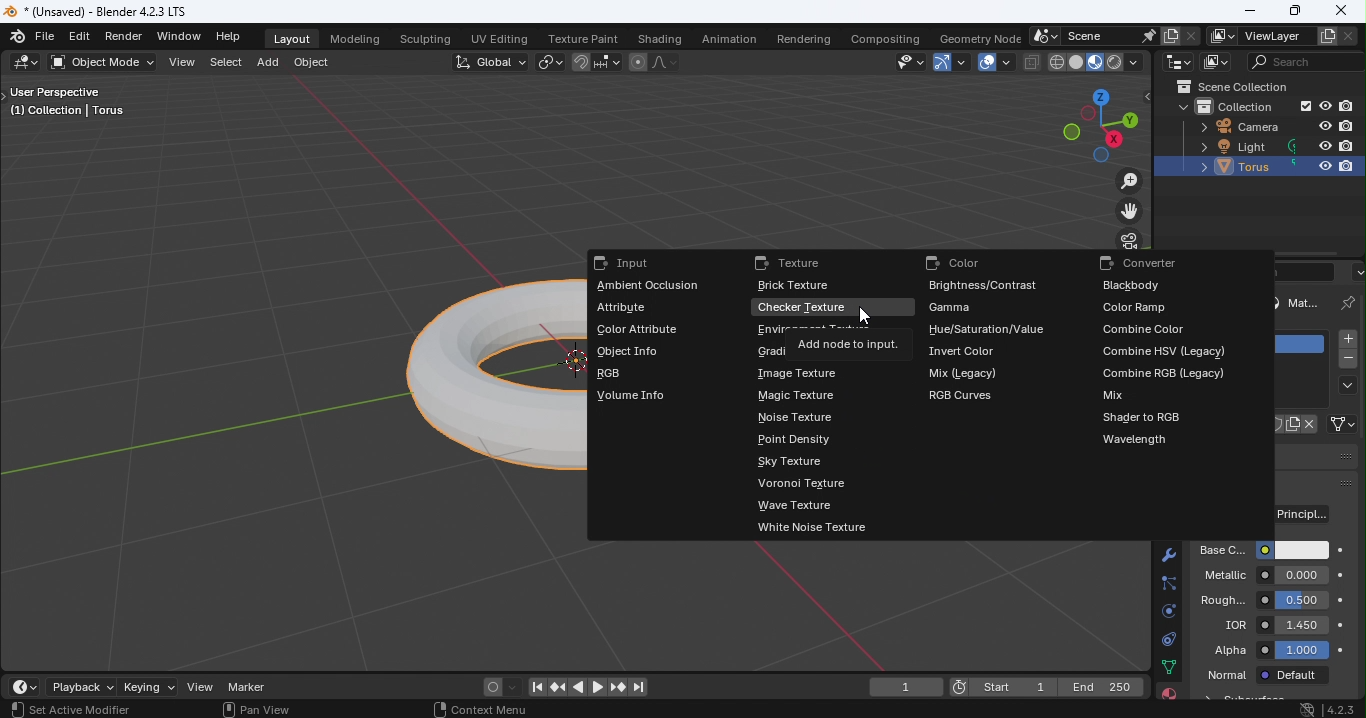 The height and width of the screenshot is (718, 1366). I want to click on Editor type, so click(1178, 62).